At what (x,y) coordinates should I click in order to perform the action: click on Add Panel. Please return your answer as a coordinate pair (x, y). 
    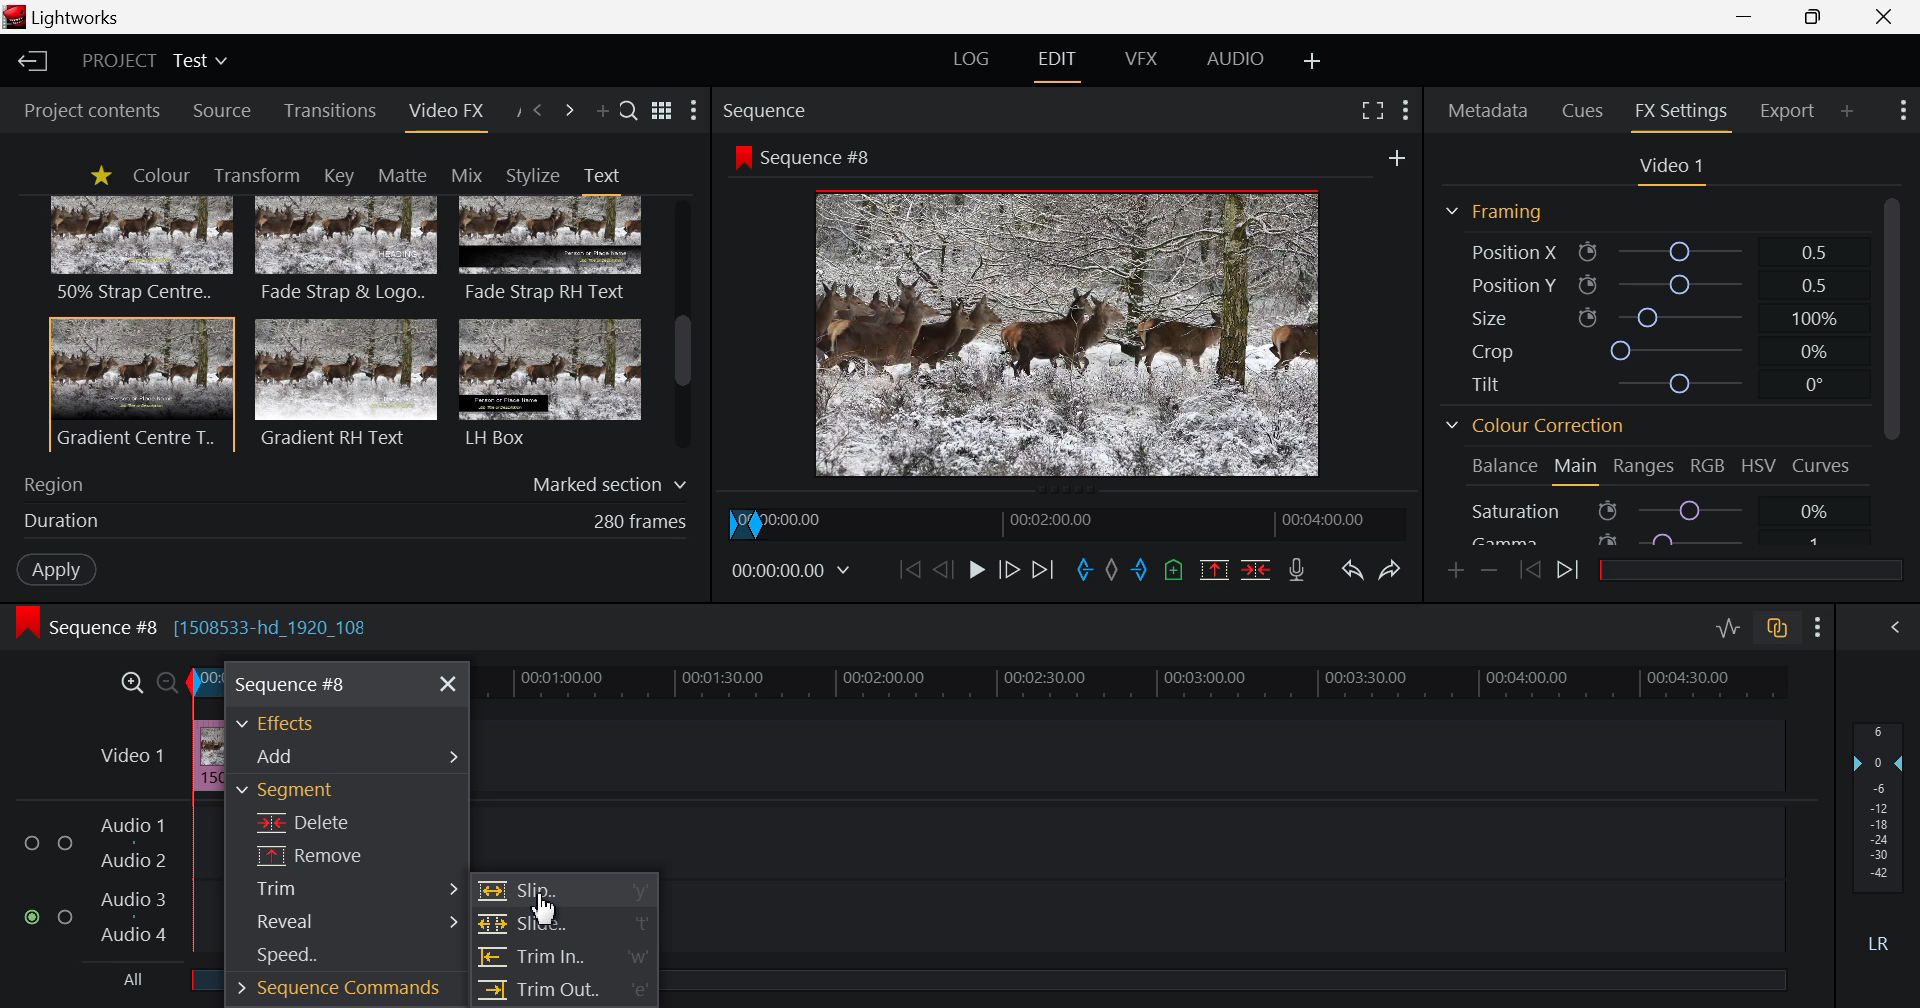
    Looking at the image, I should click on (1848, 108).